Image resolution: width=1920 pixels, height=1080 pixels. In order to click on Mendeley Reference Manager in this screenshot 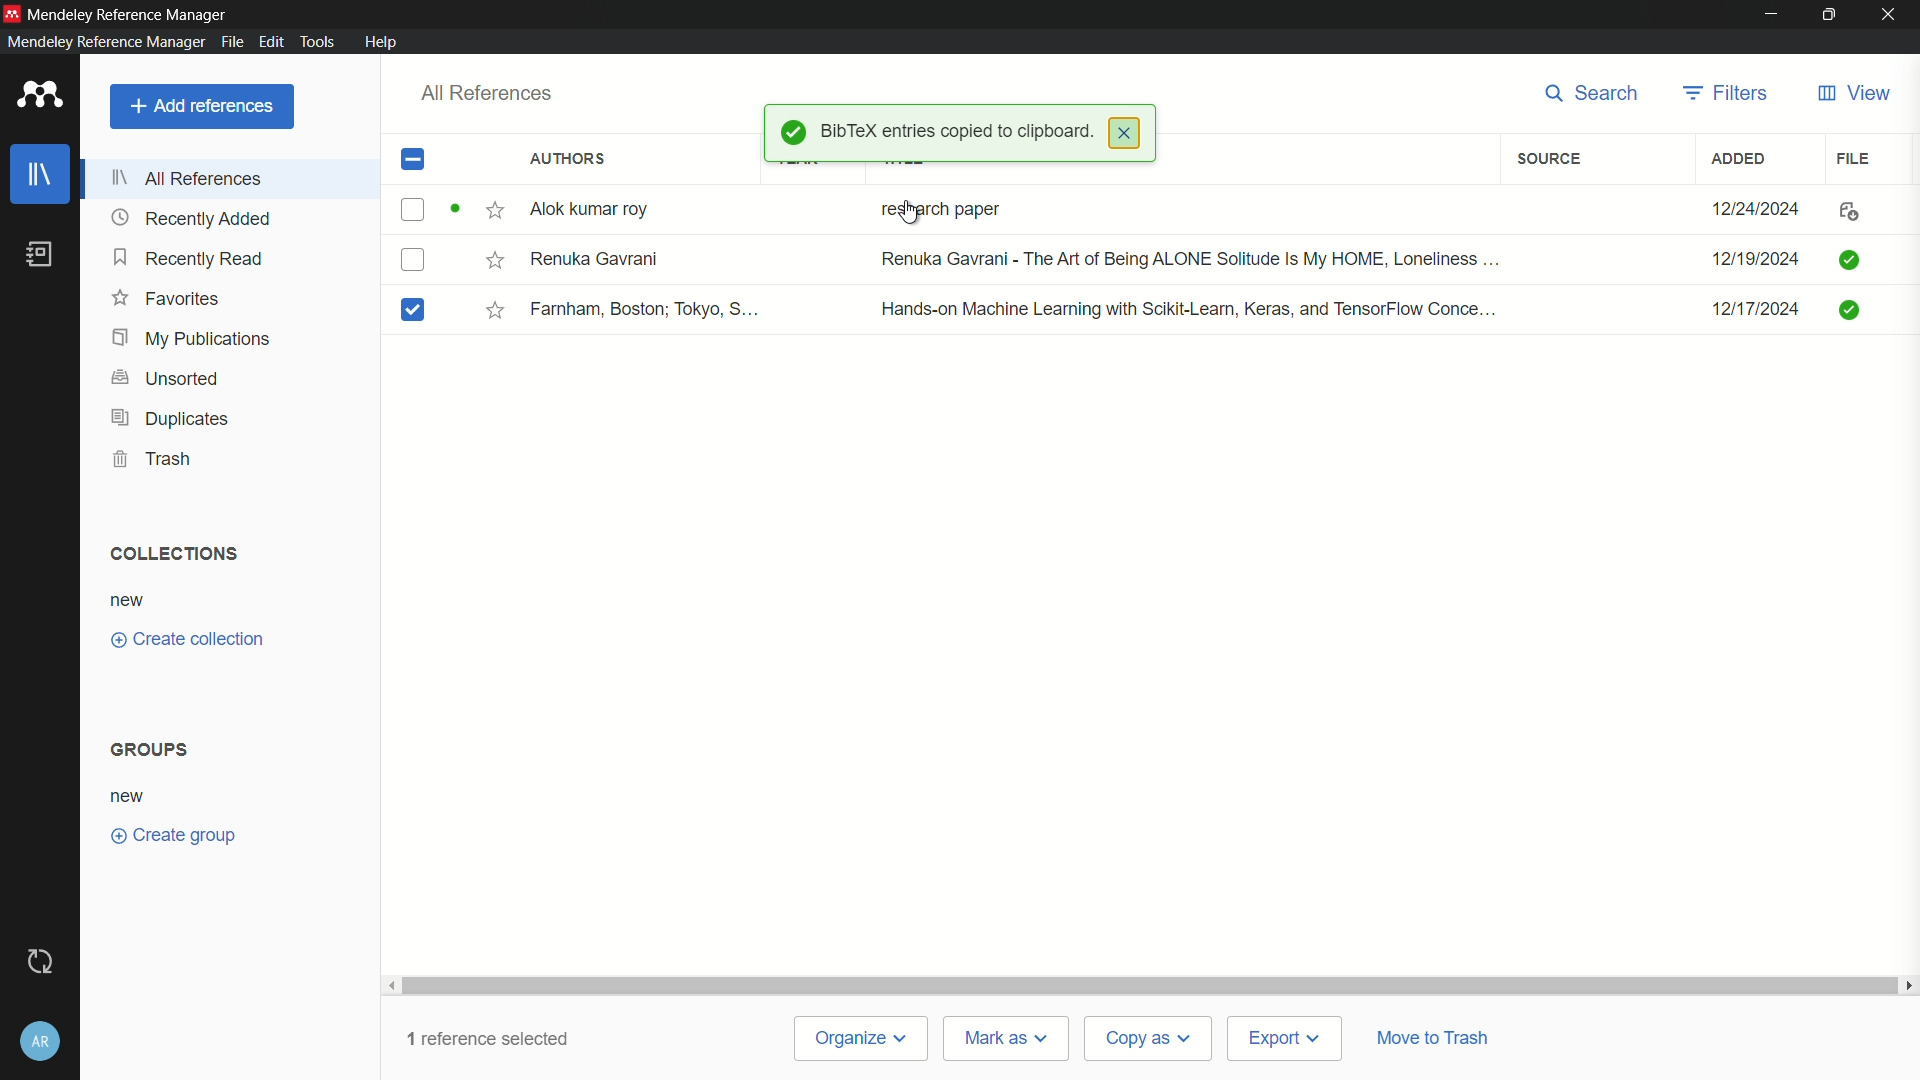, I will do `click(102, 42)`.